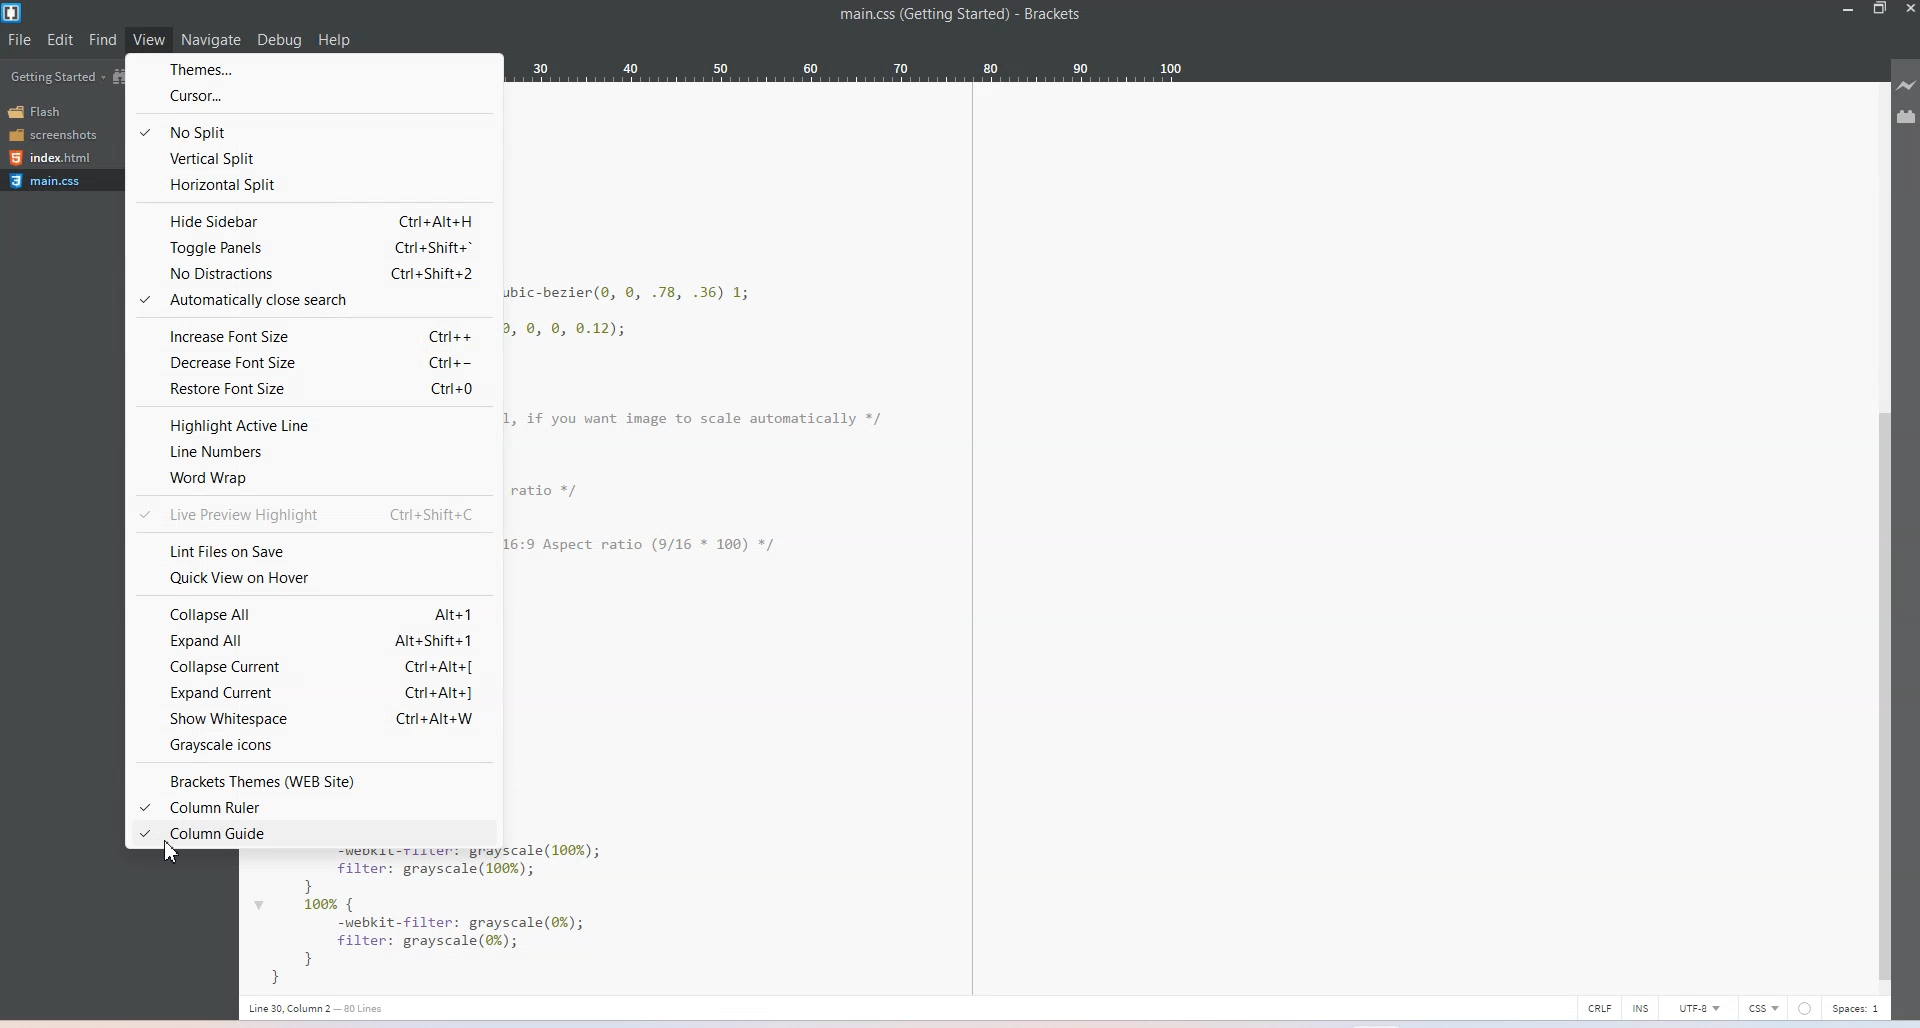  What do you see at coordinates (313, 301) in the screenshot?
I see `Automatically close search` at bounding box center [313, 301].